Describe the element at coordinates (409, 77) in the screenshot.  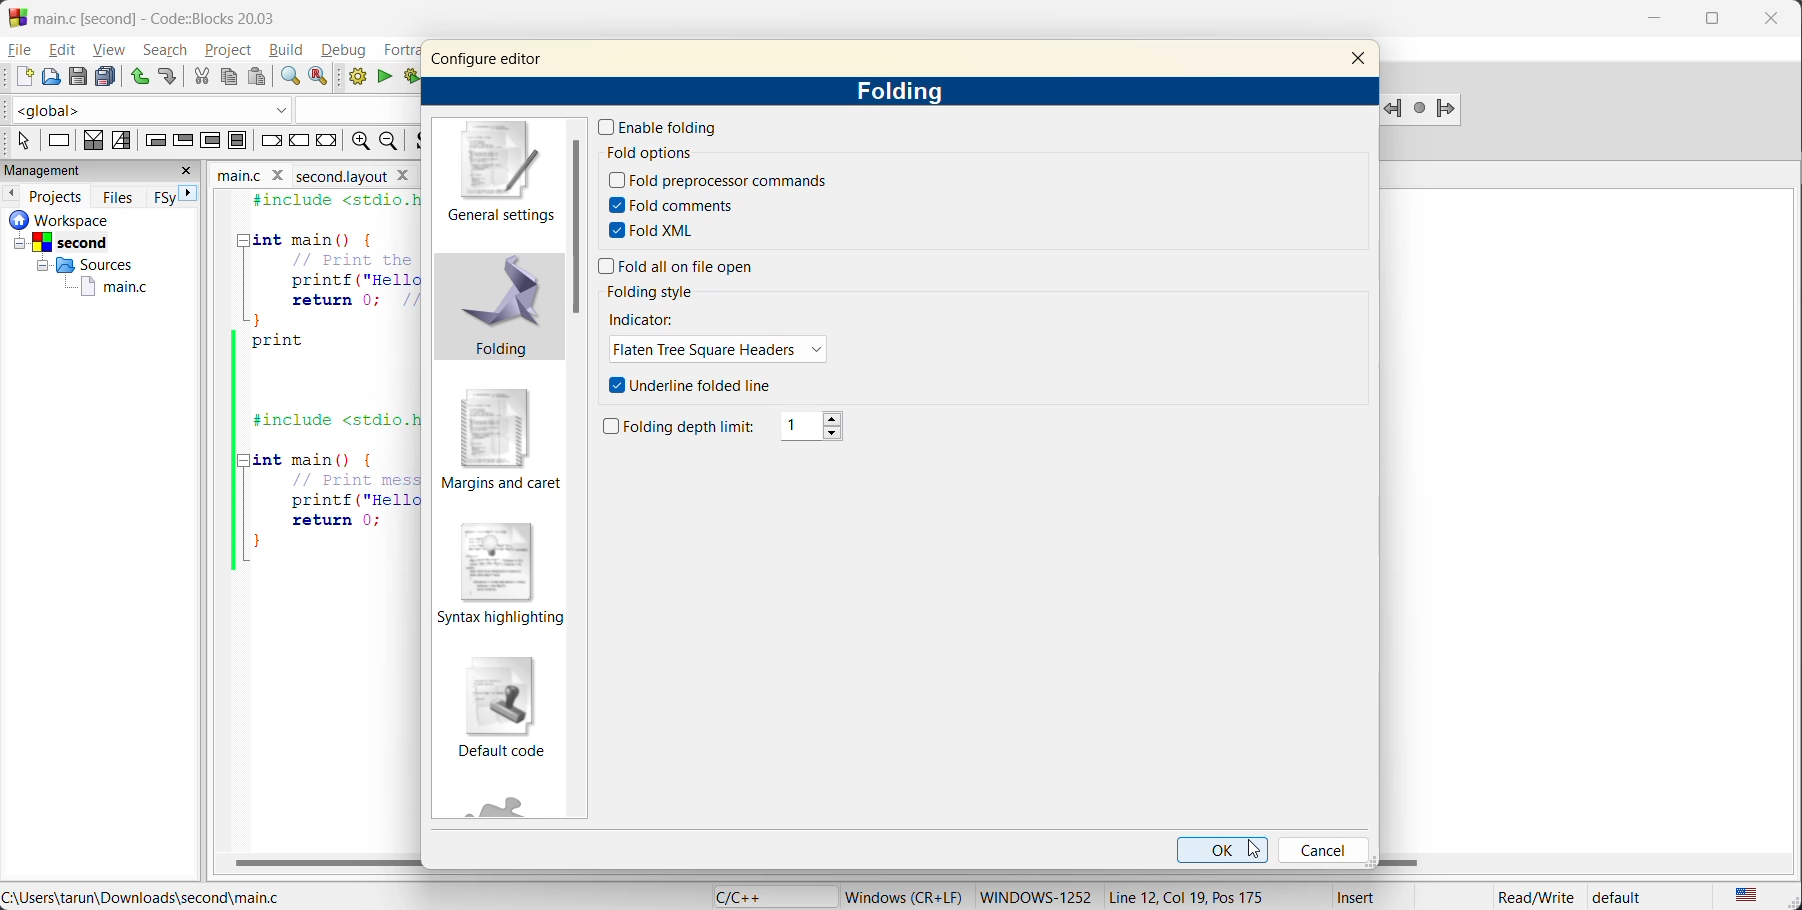
I see `build and run` at that location.